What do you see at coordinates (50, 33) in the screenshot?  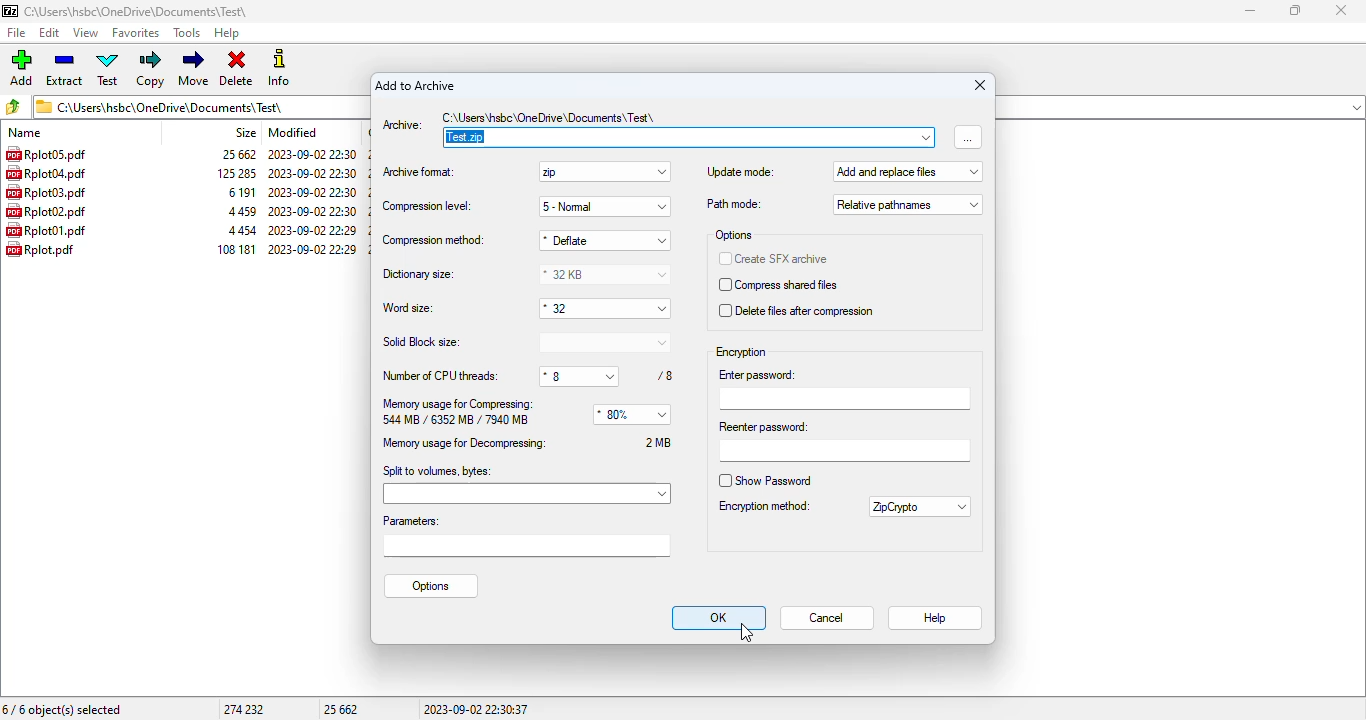 I see `edit` at bounding box center [50, 33].